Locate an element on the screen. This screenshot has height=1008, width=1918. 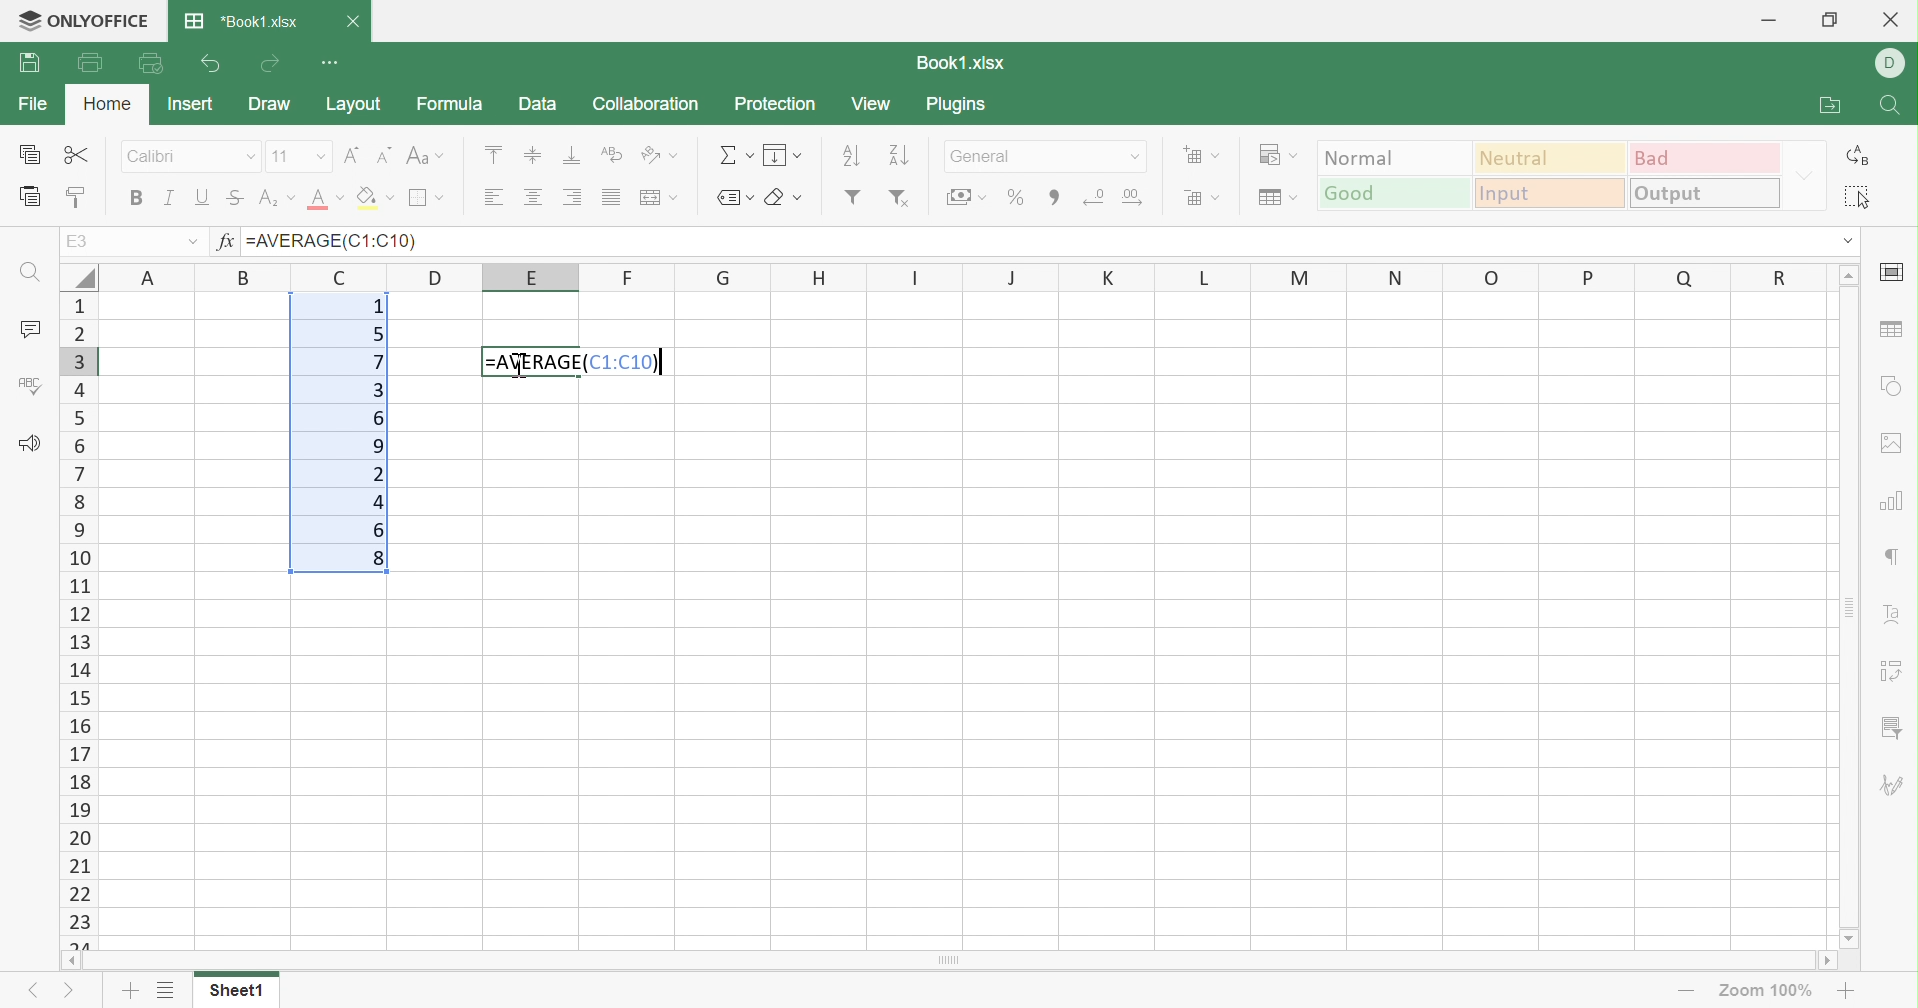
Ascending order is located at coordinates (849, 156).